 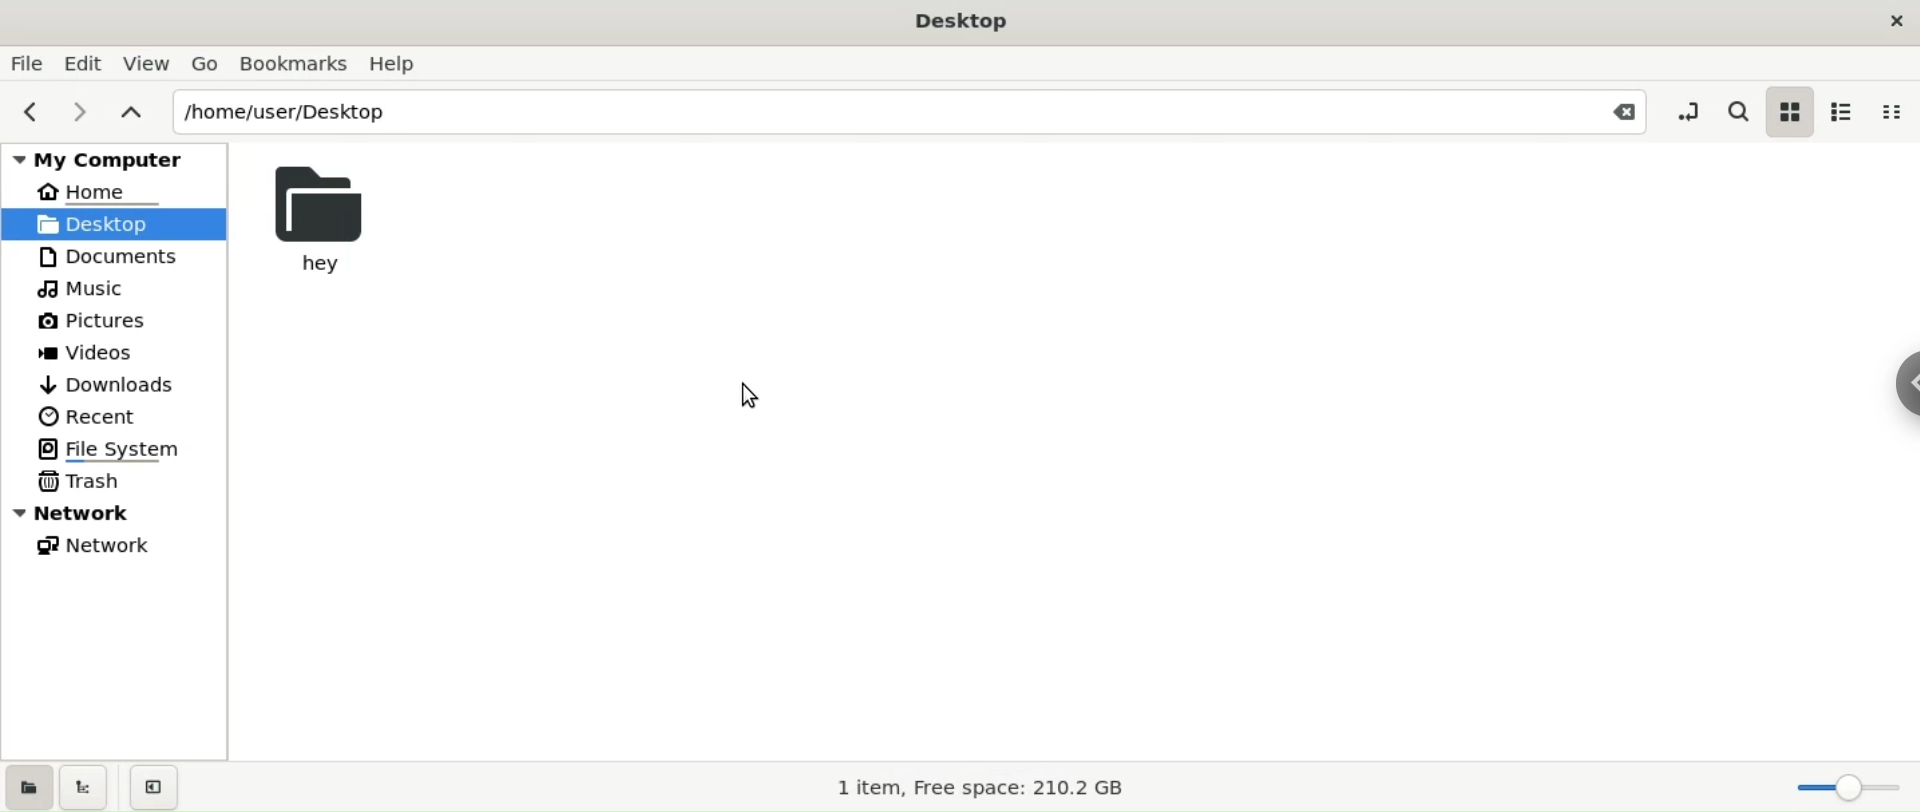 I want to click on hey, so click(x=339, y=217).